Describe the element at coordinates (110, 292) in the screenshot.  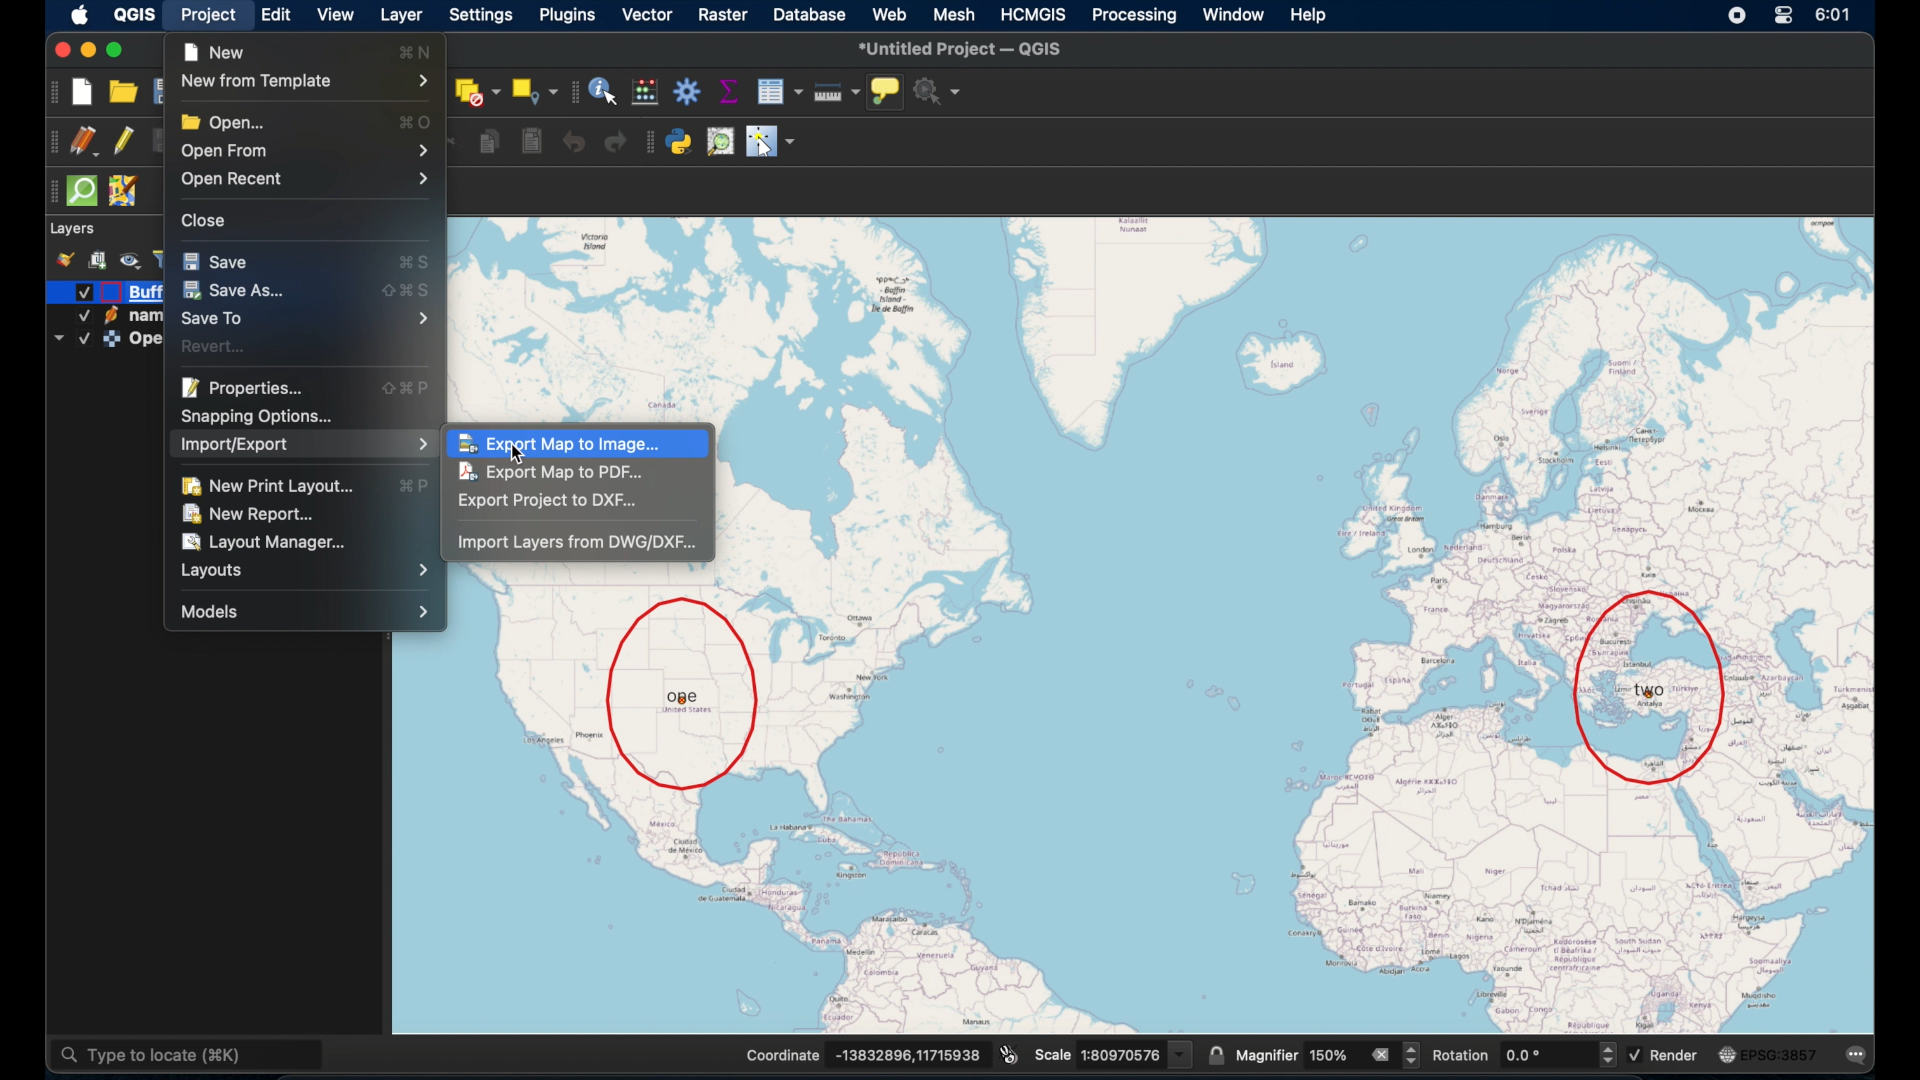
I see `icon` at that location.